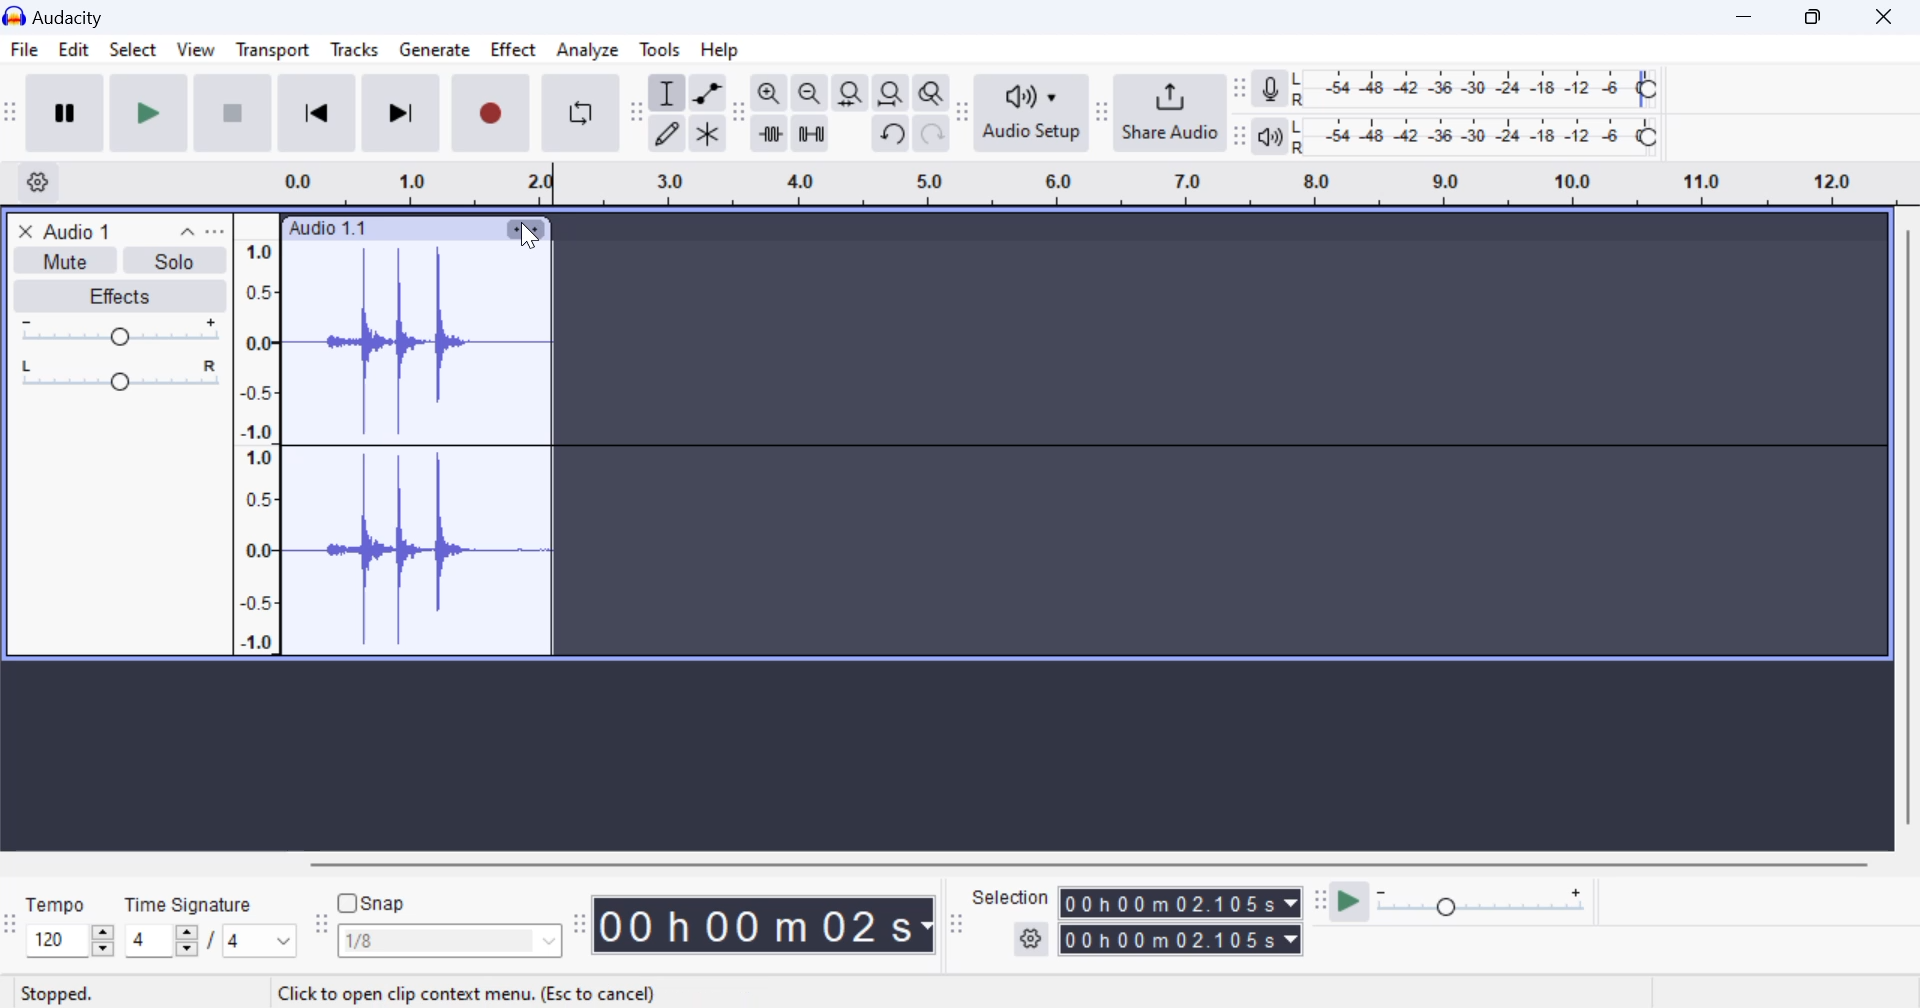  Describe the element at coordinates (59, 995) in the screenshot. I see `Clip Status` at that location.